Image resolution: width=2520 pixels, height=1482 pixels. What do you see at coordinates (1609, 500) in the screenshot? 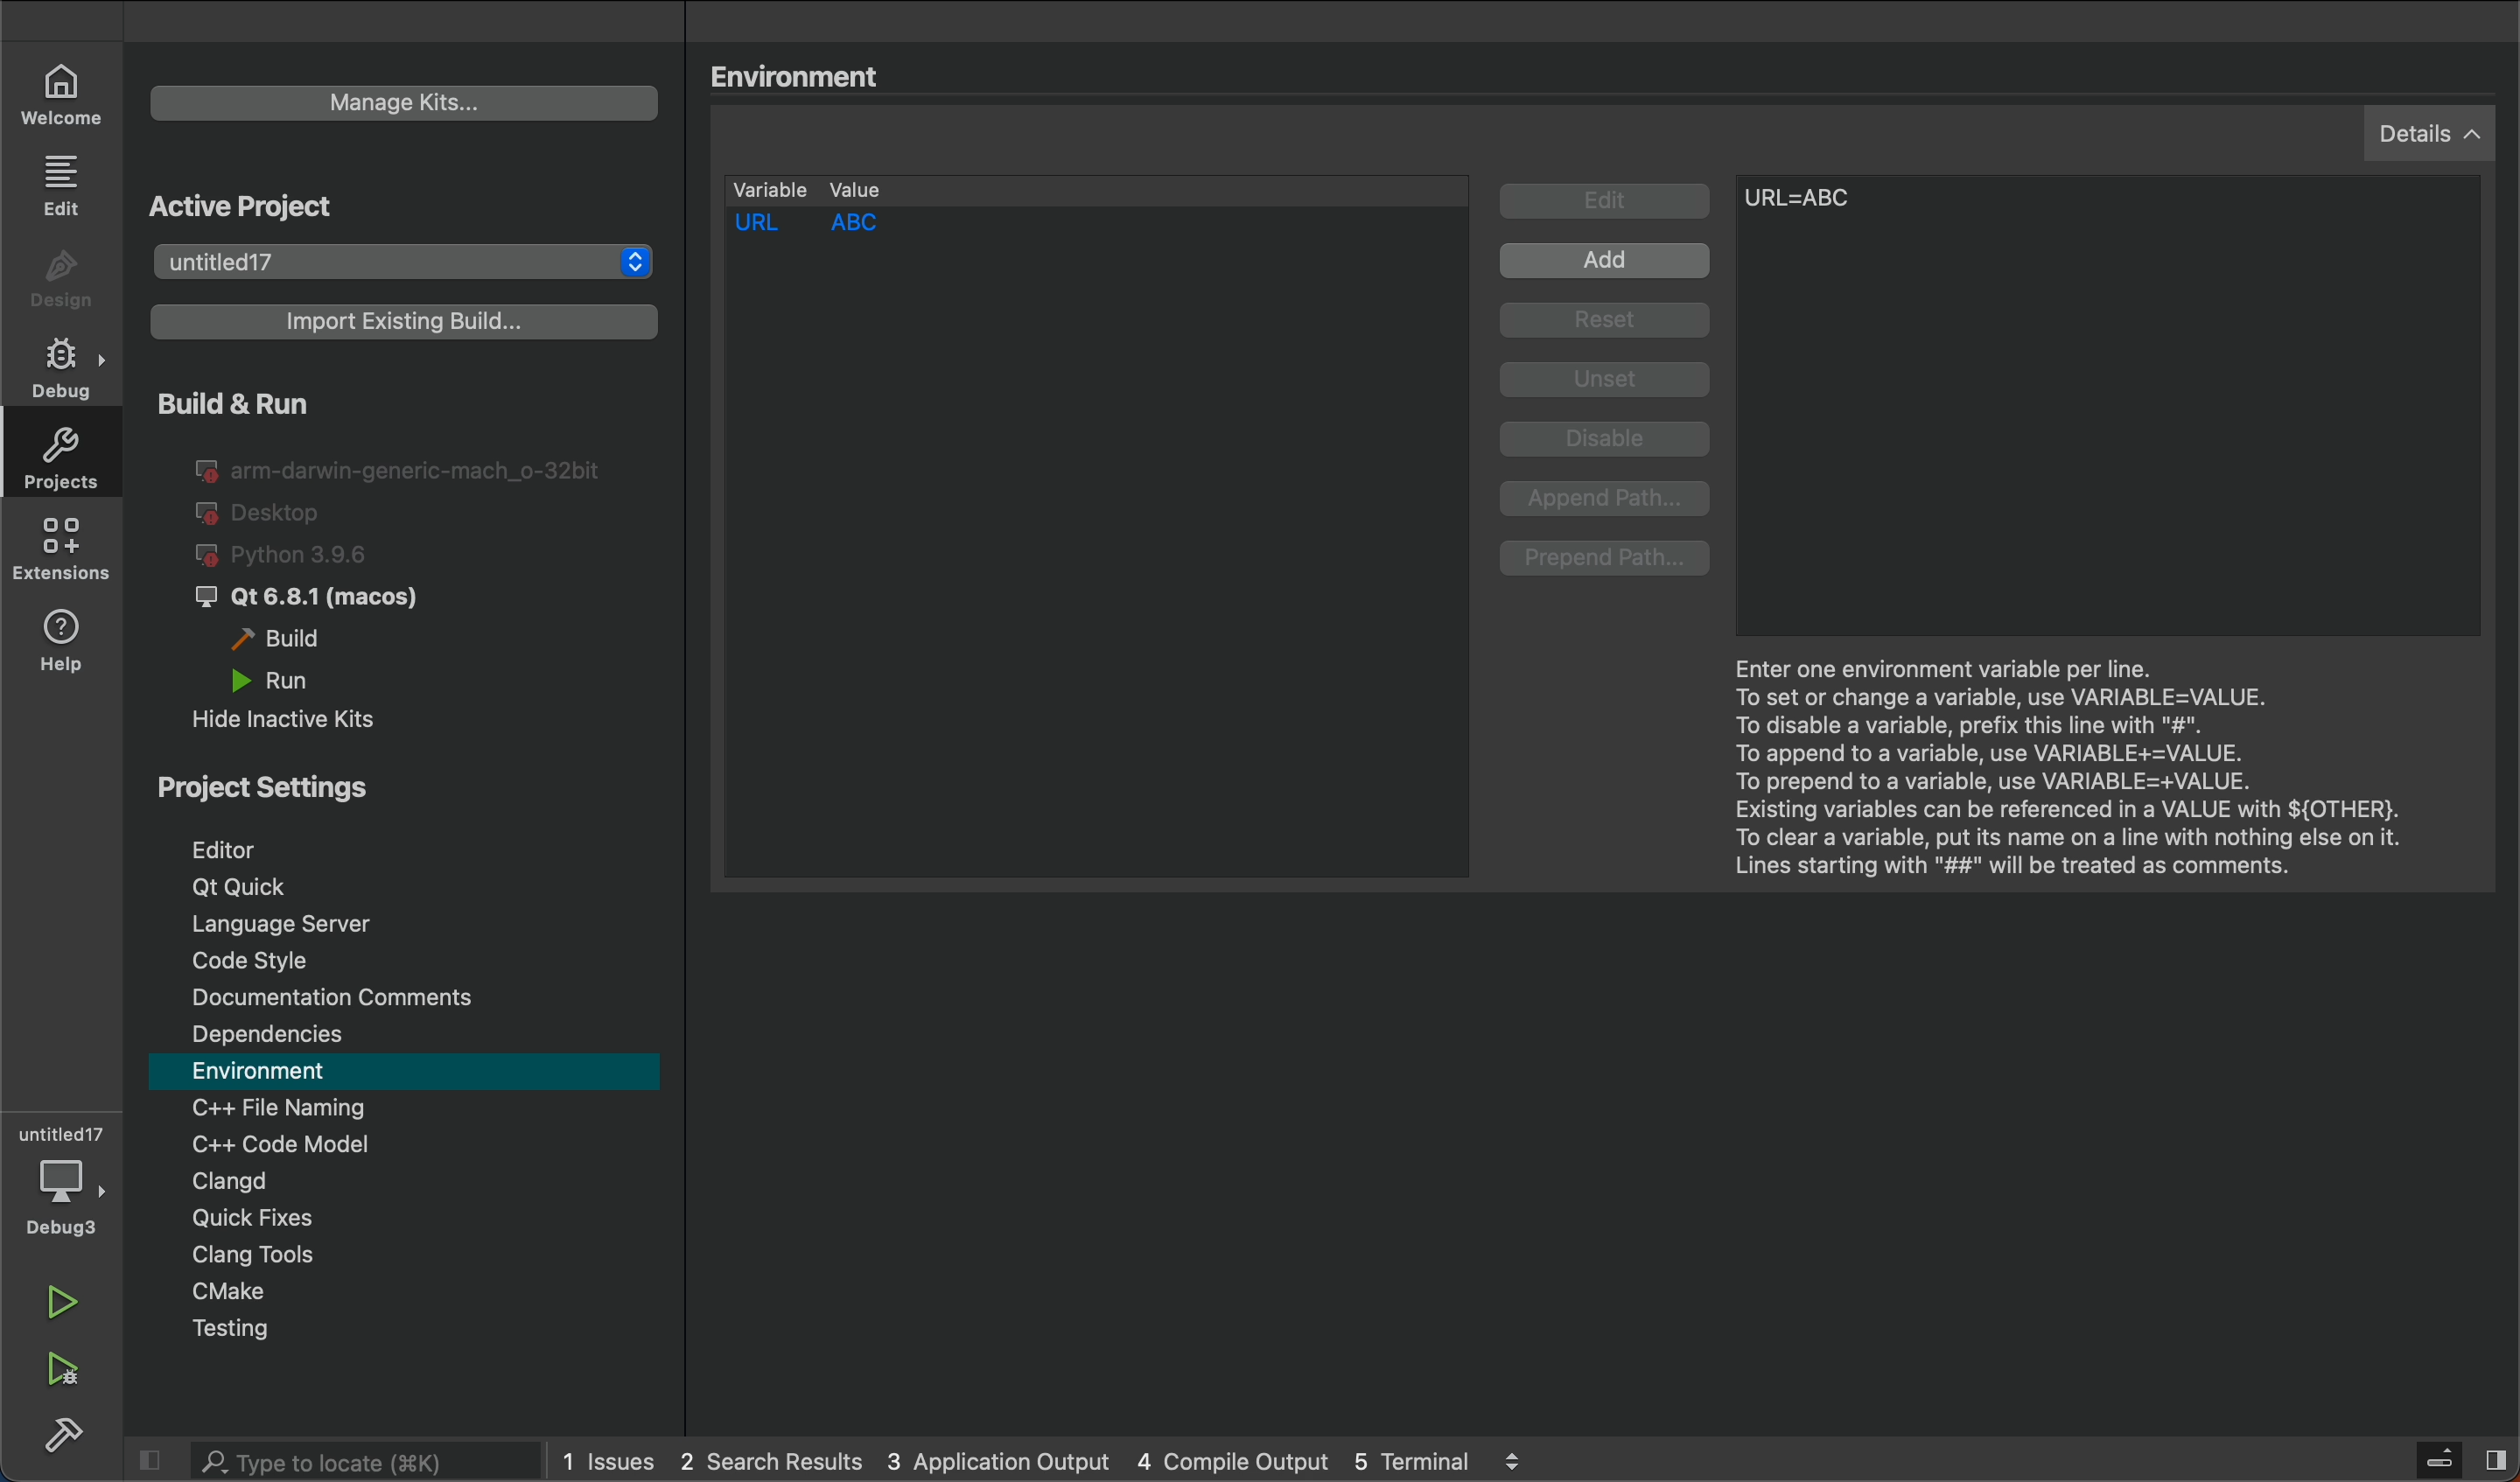
I see `append` at bounding box center [1609, 500].